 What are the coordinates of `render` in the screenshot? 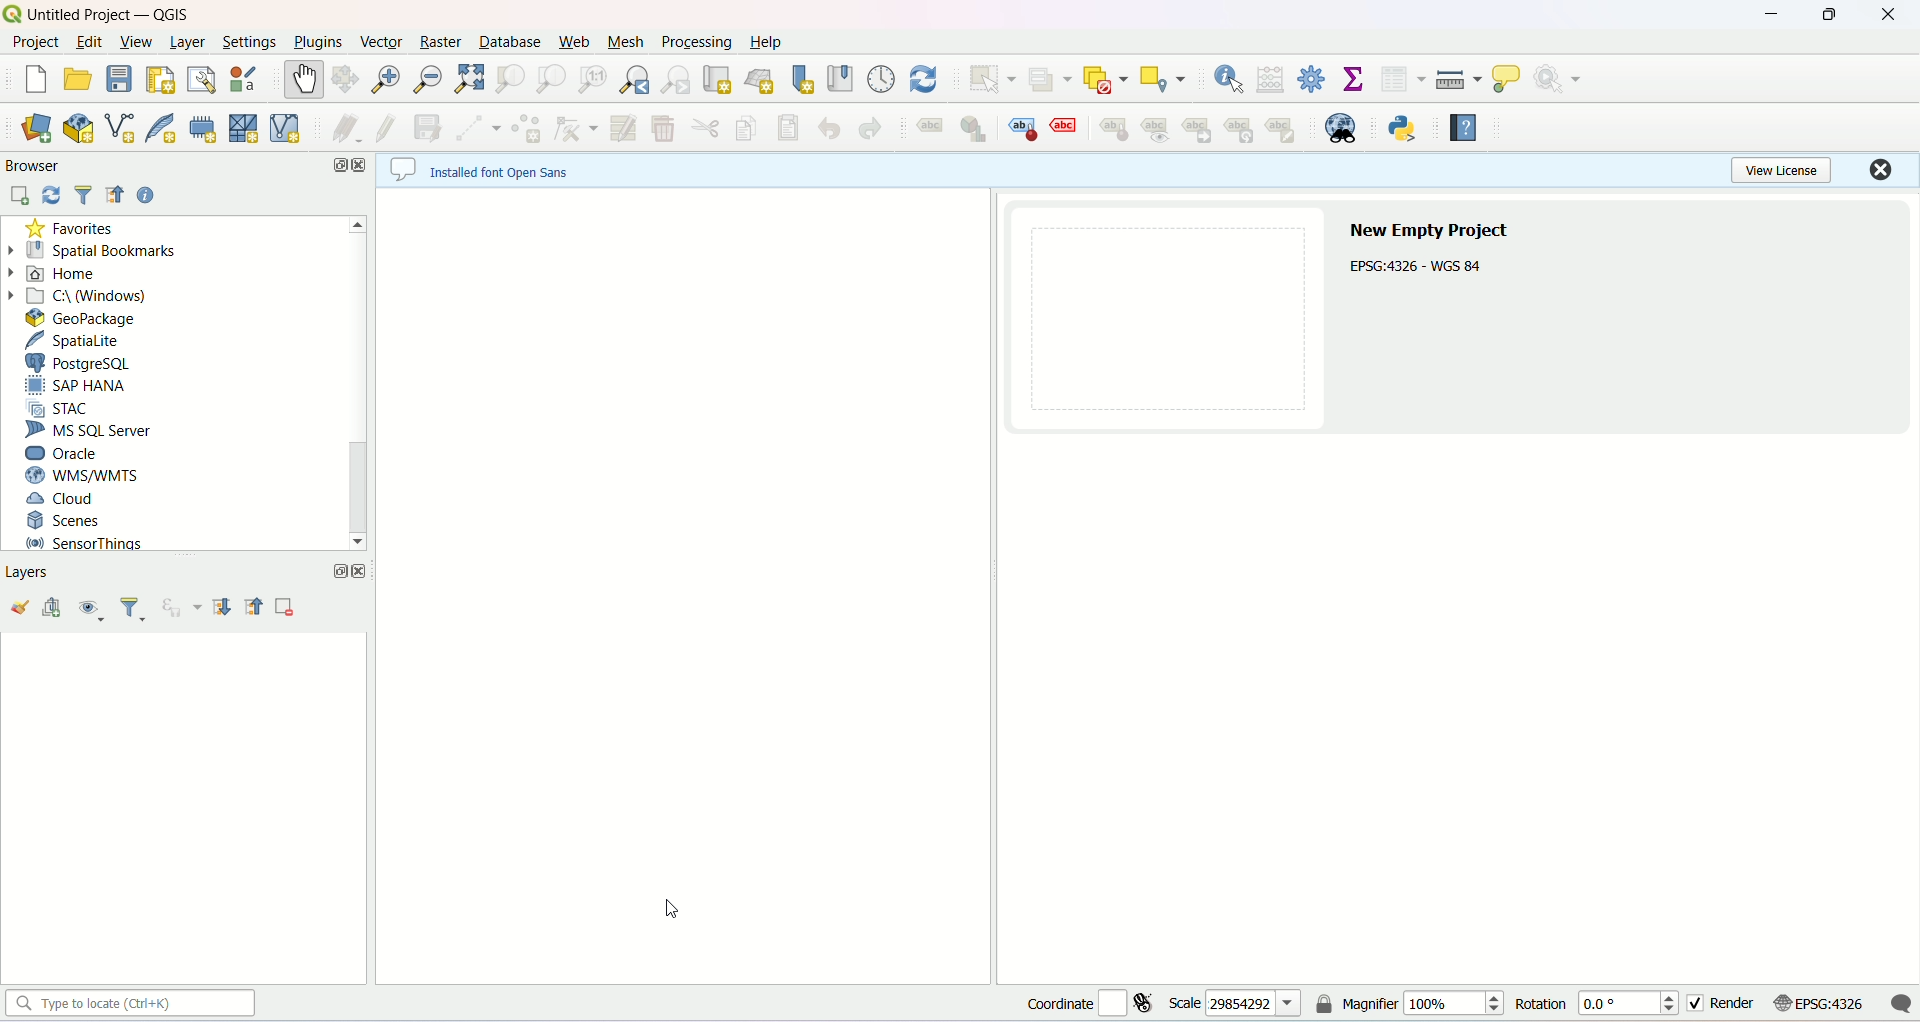 It's located at (1724, 1007).